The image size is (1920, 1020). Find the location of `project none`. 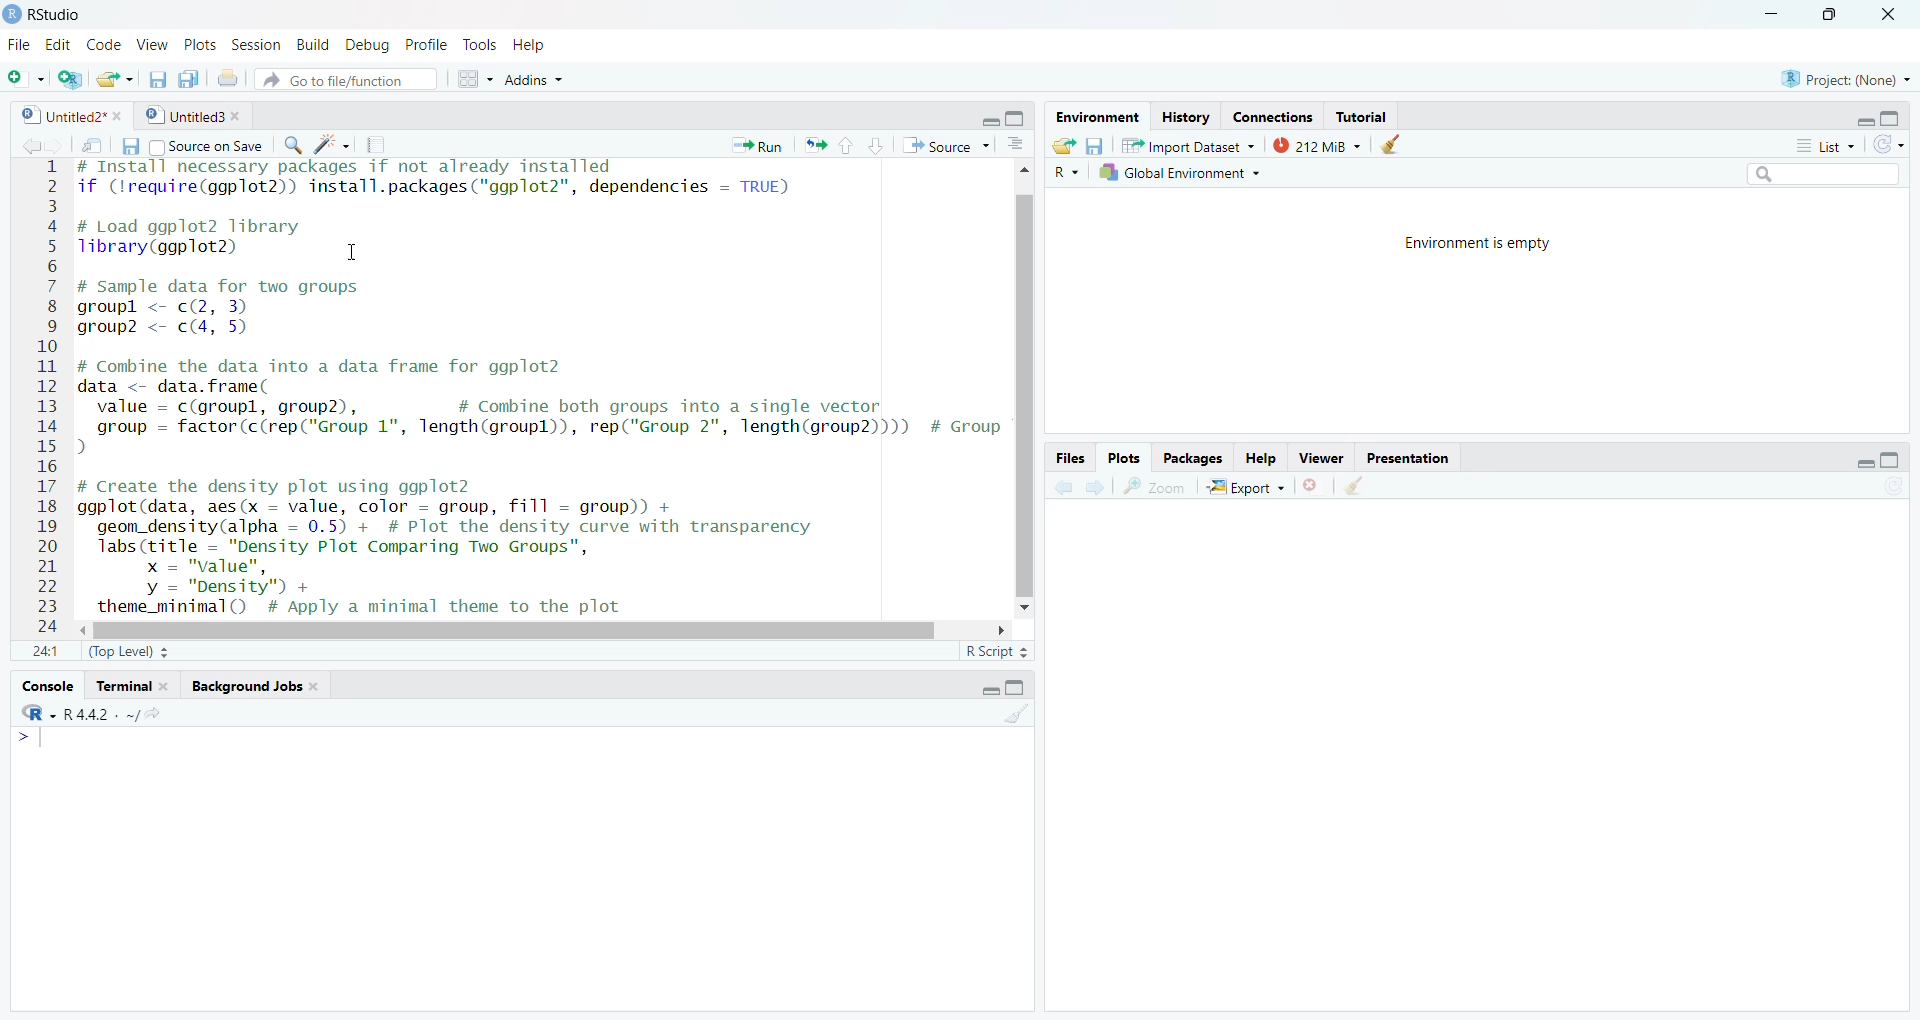

project none is located at coordinates (1841, 76).